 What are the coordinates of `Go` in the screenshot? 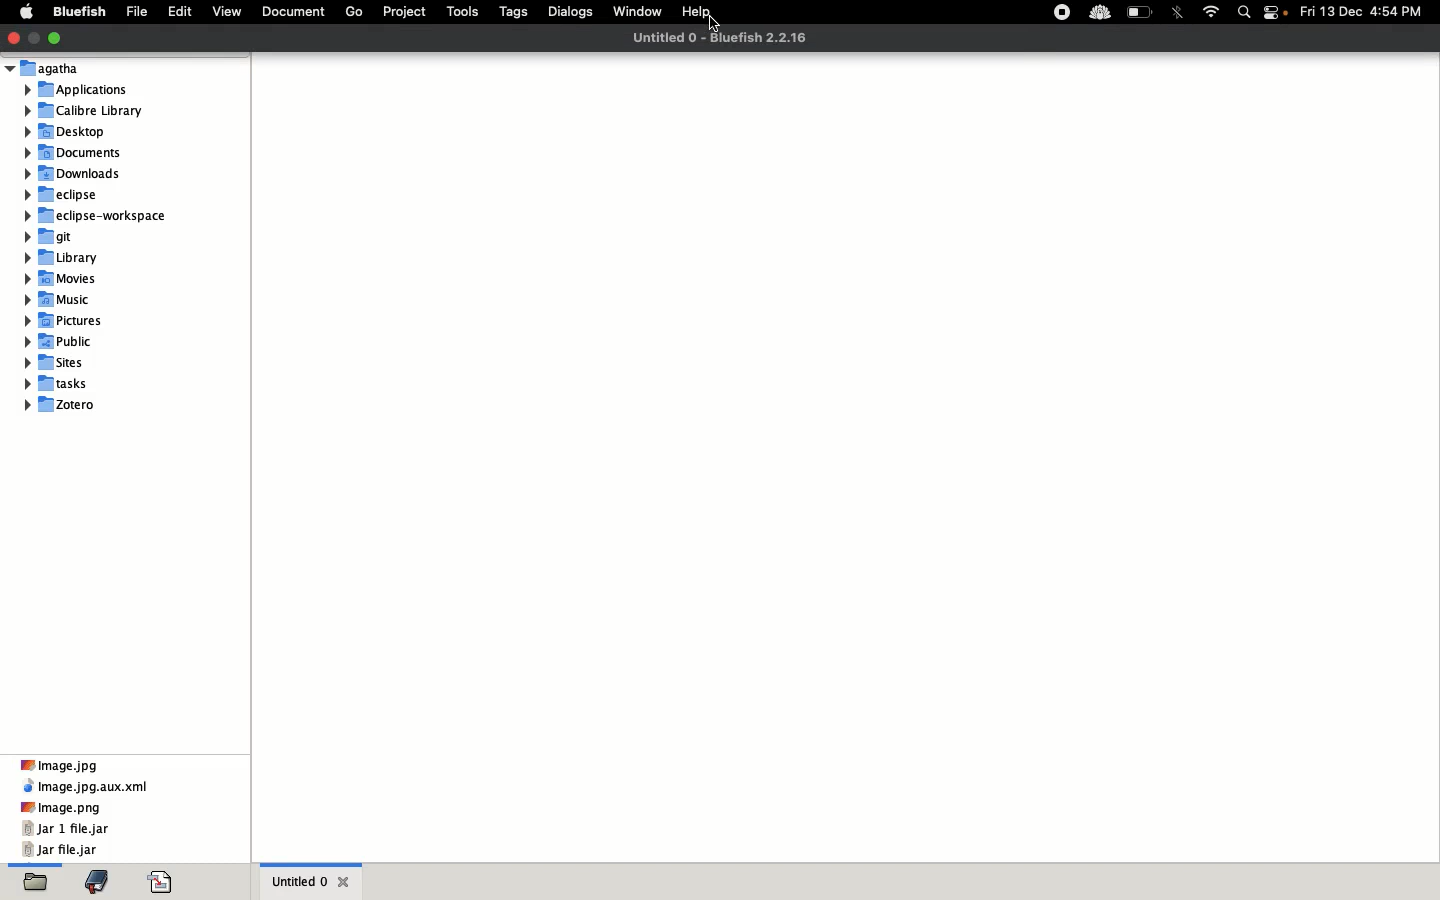 It's located at (354, 12).